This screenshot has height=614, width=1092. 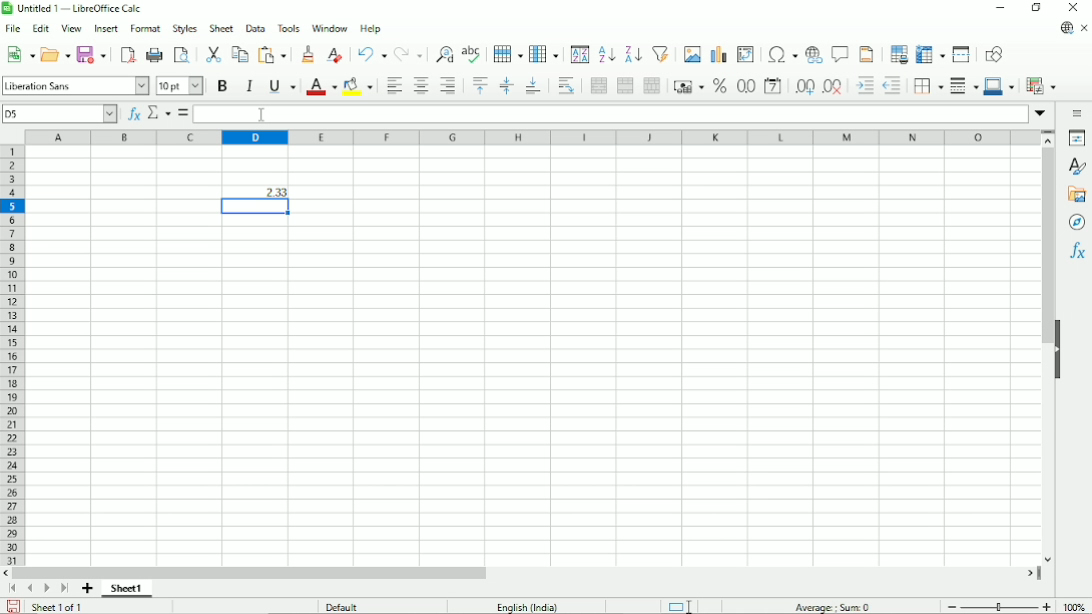 I want to click on Decrease indent, so click(x=865, y=86).